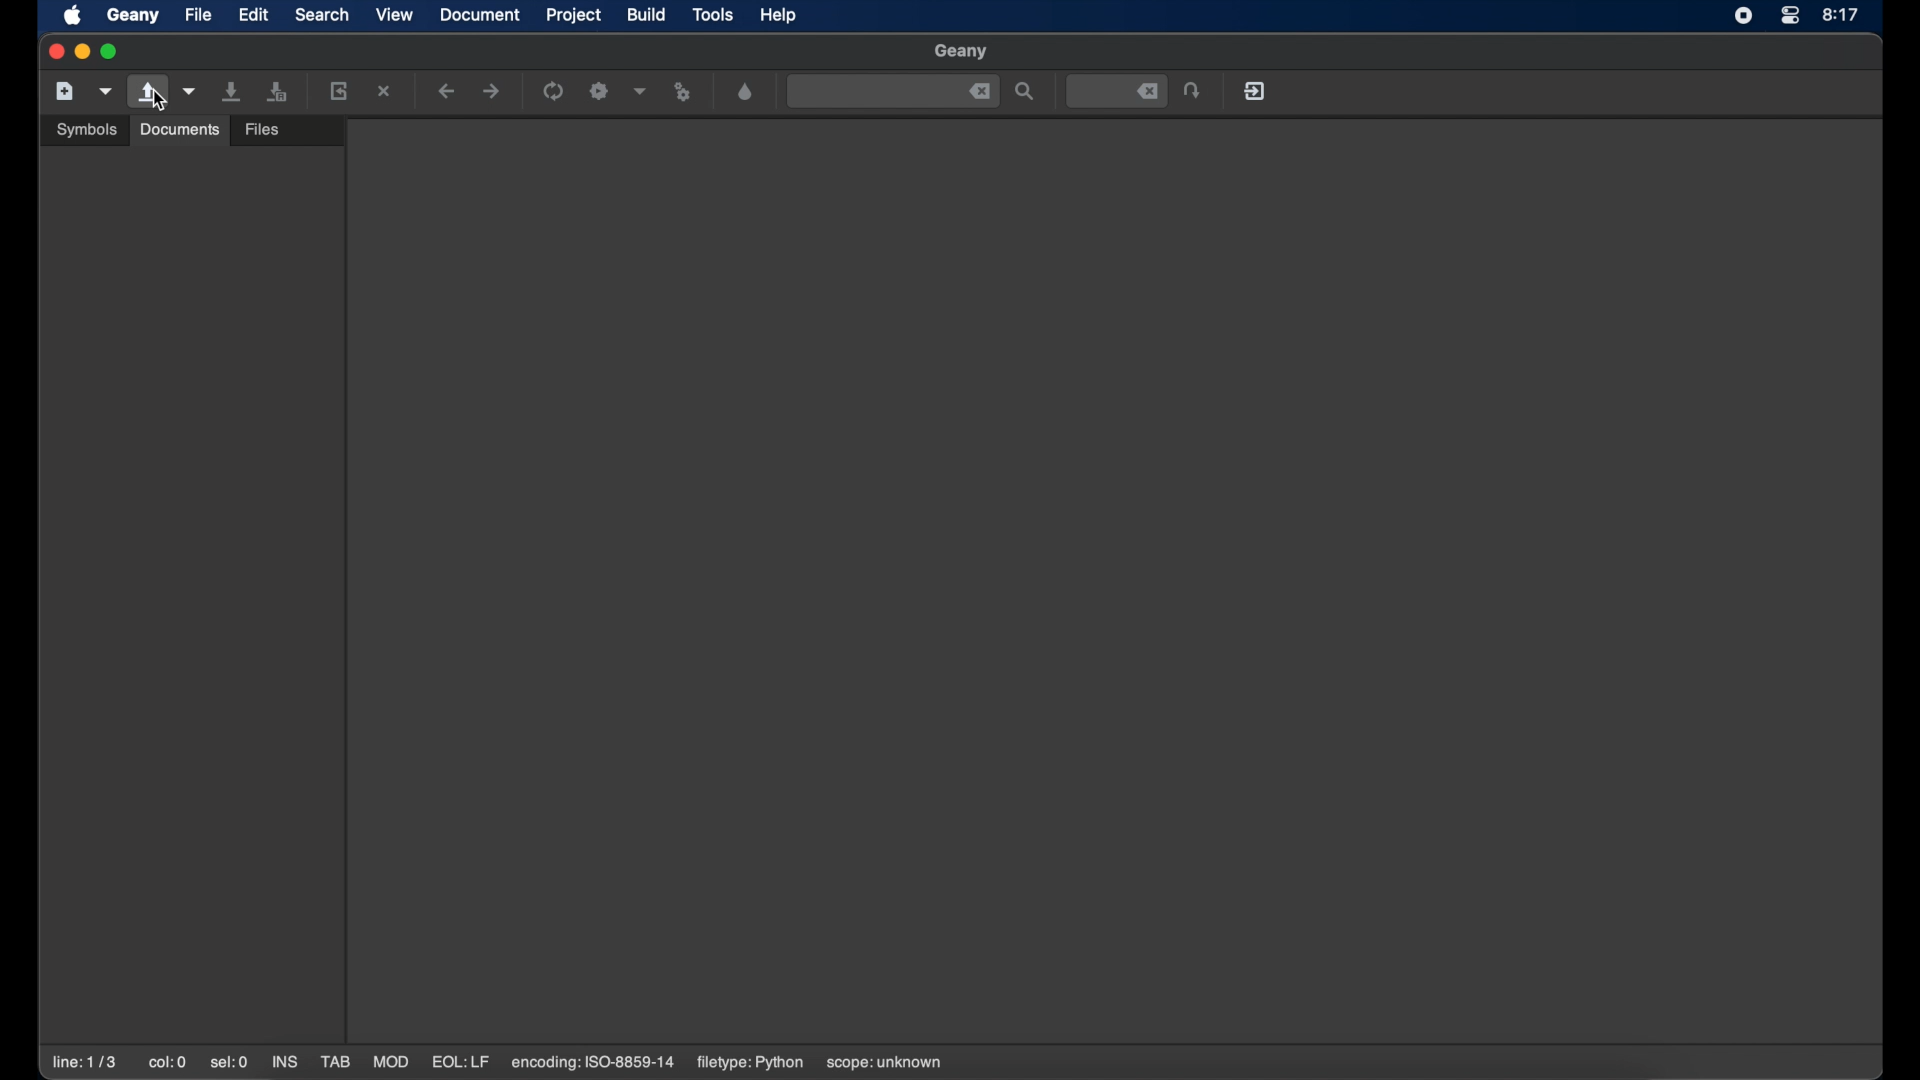 The image size is (1920, 1080). Describe the element at coordinates (1025, 91) in the screenshot. I see `find the entered text in current file` at that location.